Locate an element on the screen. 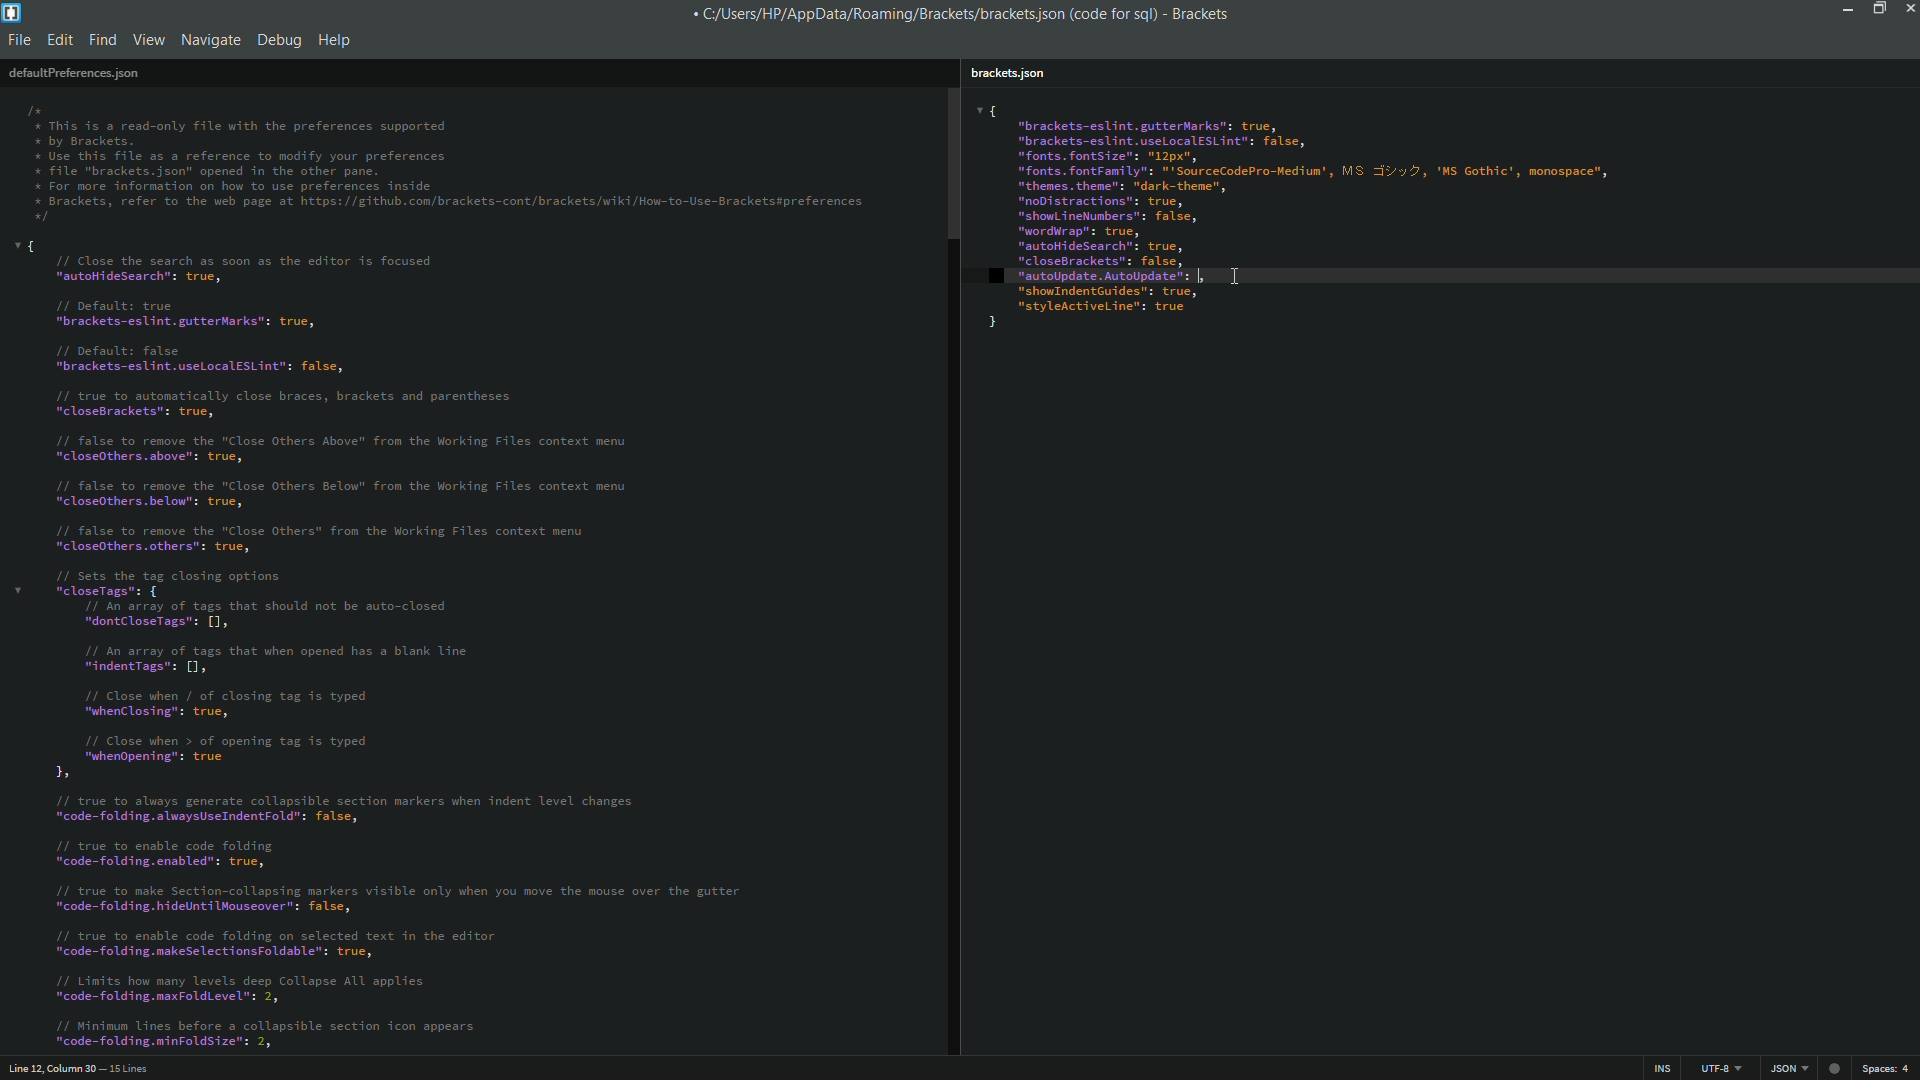 The width and height of the screenshot is (1920, 1080). brackets.json is located at coordinates (1006, 74).